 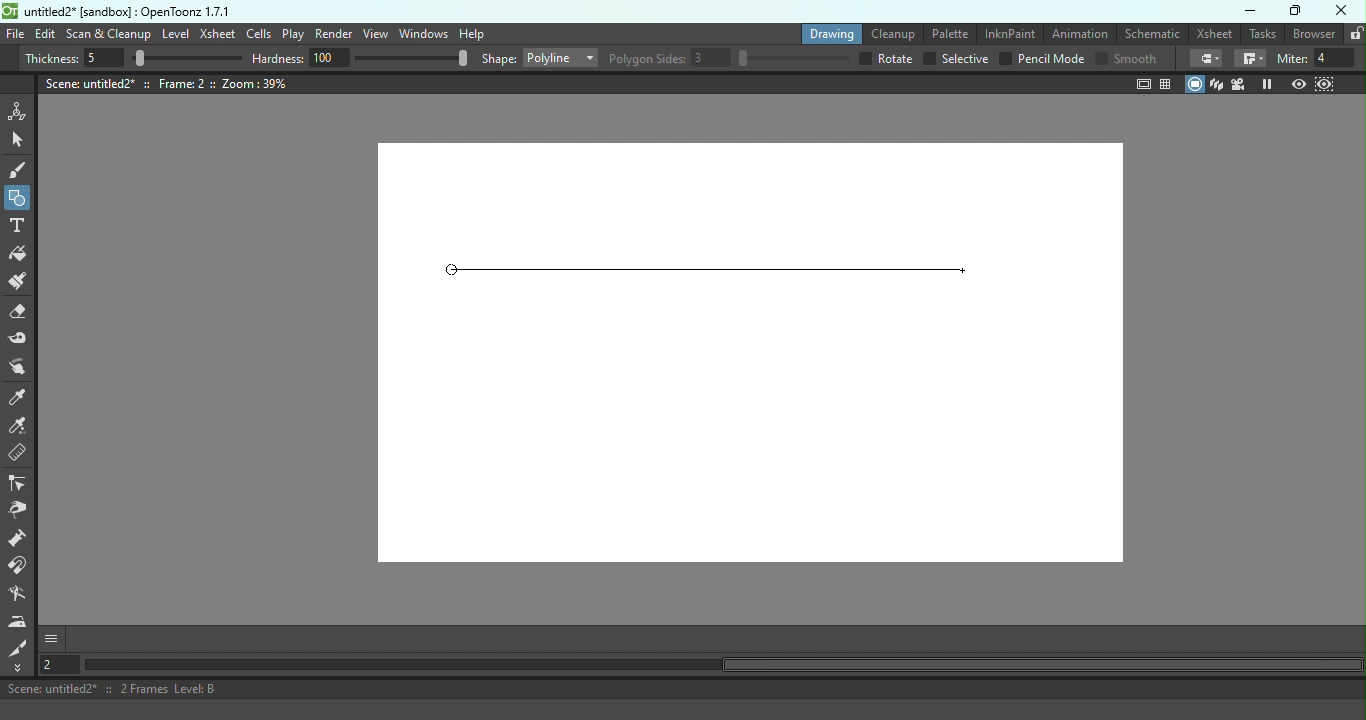 What do you see at coordinates (683, 689) in the screenshot?
I see `Scene: untitled2* :: 0 Frames` at bounding box center [683, 689].